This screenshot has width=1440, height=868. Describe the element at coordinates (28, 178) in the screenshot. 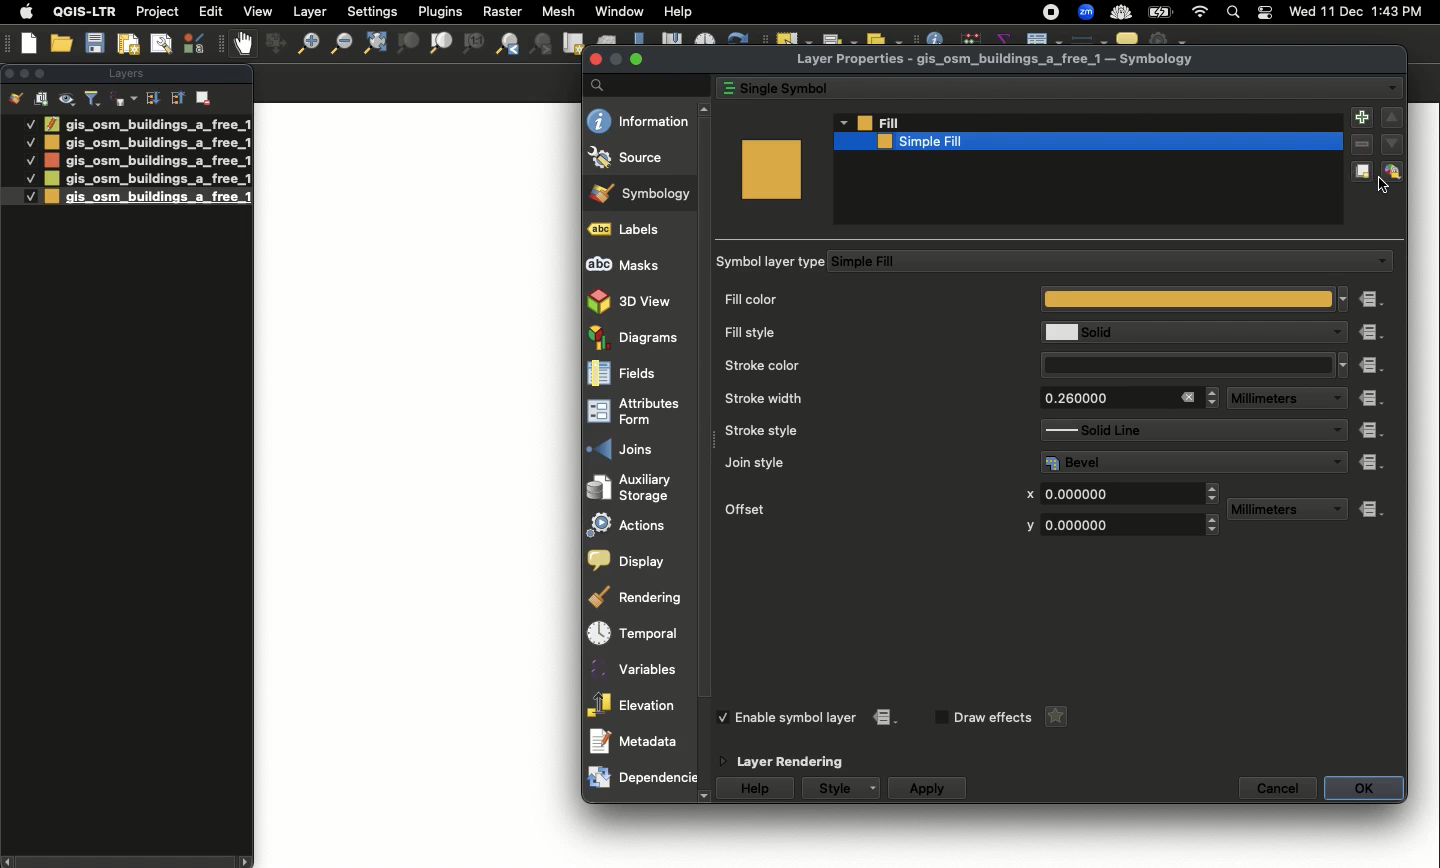

I see `Checked` at that location.